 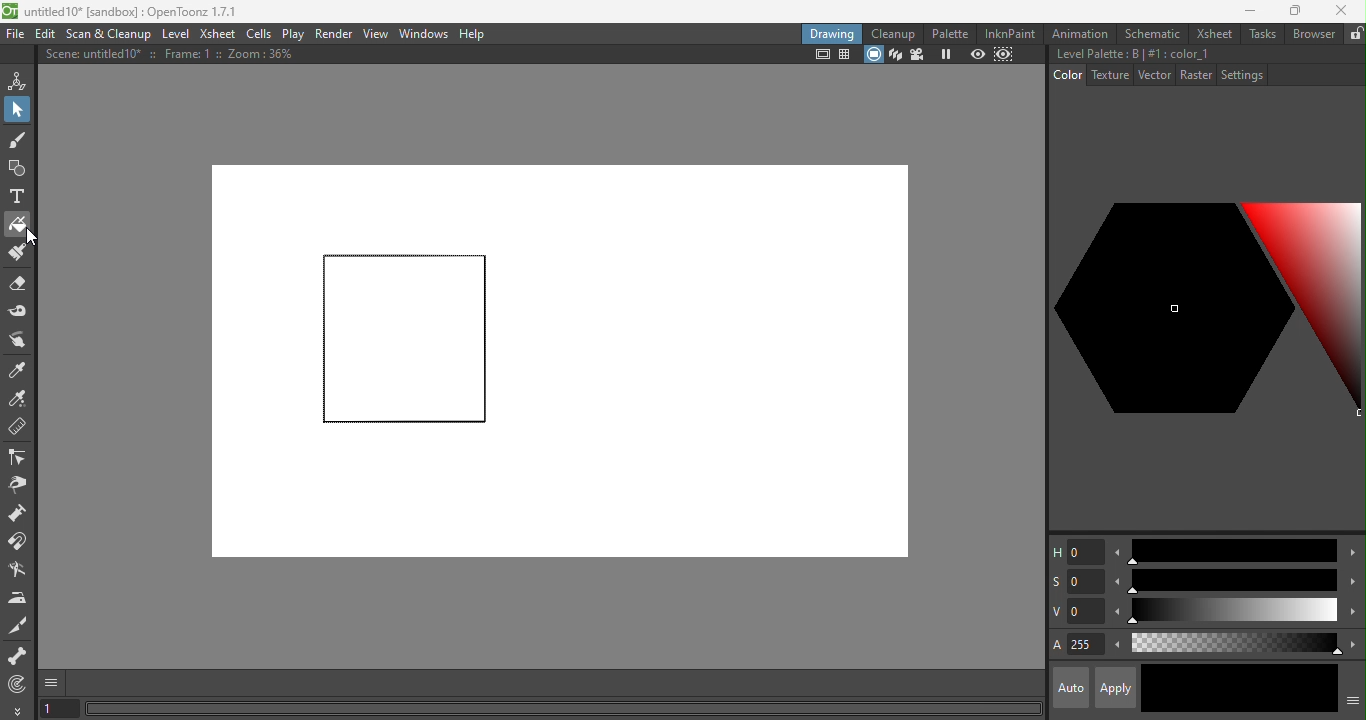 What do you see at coordinates (1153, 76) in the screenshot?
I see `Vector` at bounding box center [1153, 76].